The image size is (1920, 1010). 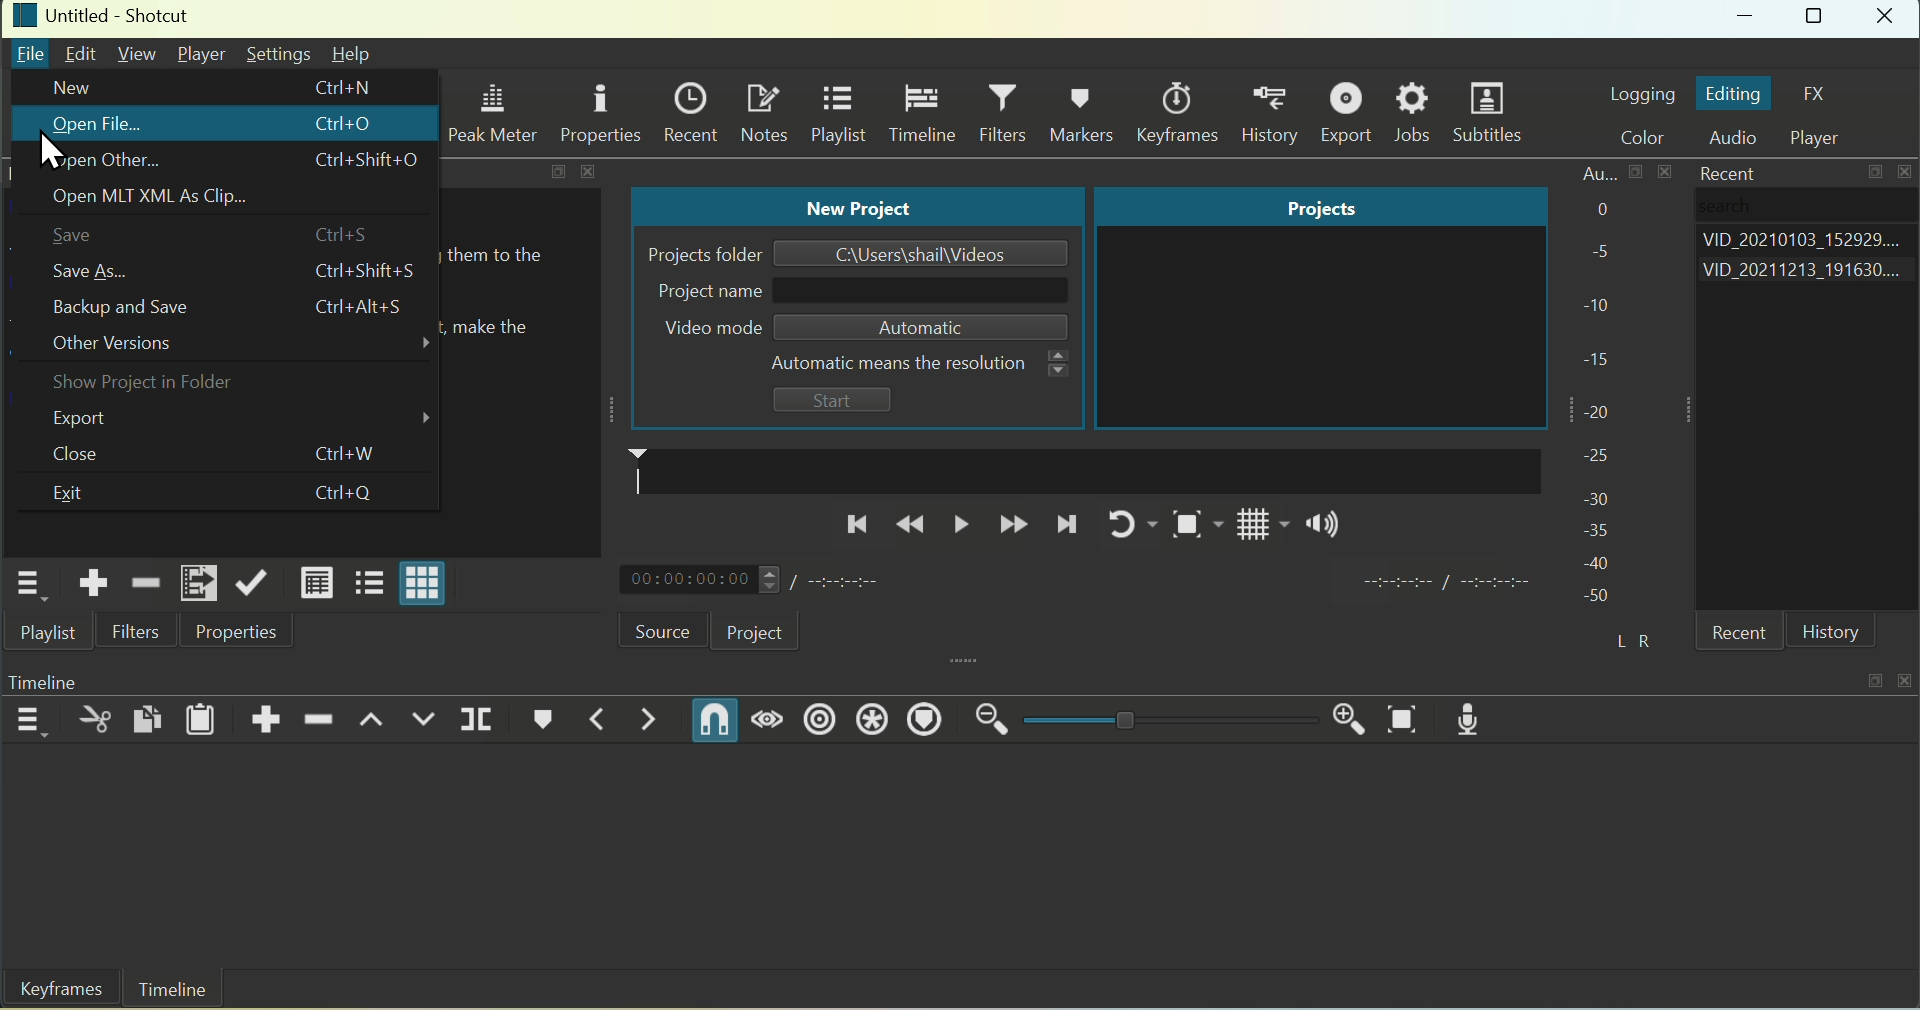 What do you see at coordinates (820, 720) in the screenshot?
I see `Ripple` at bounding box center [820, 720].